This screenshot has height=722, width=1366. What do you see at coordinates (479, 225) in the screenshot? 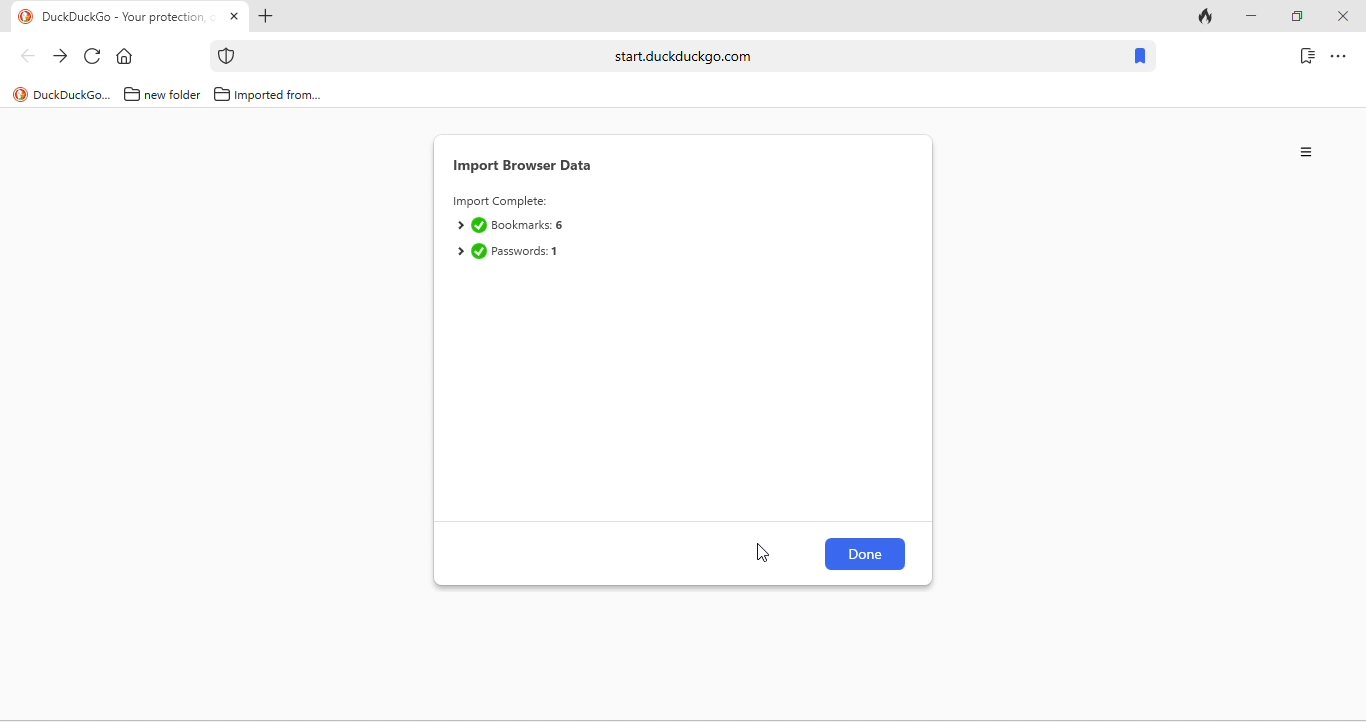
I see `done` at bounding box center [479, 225].